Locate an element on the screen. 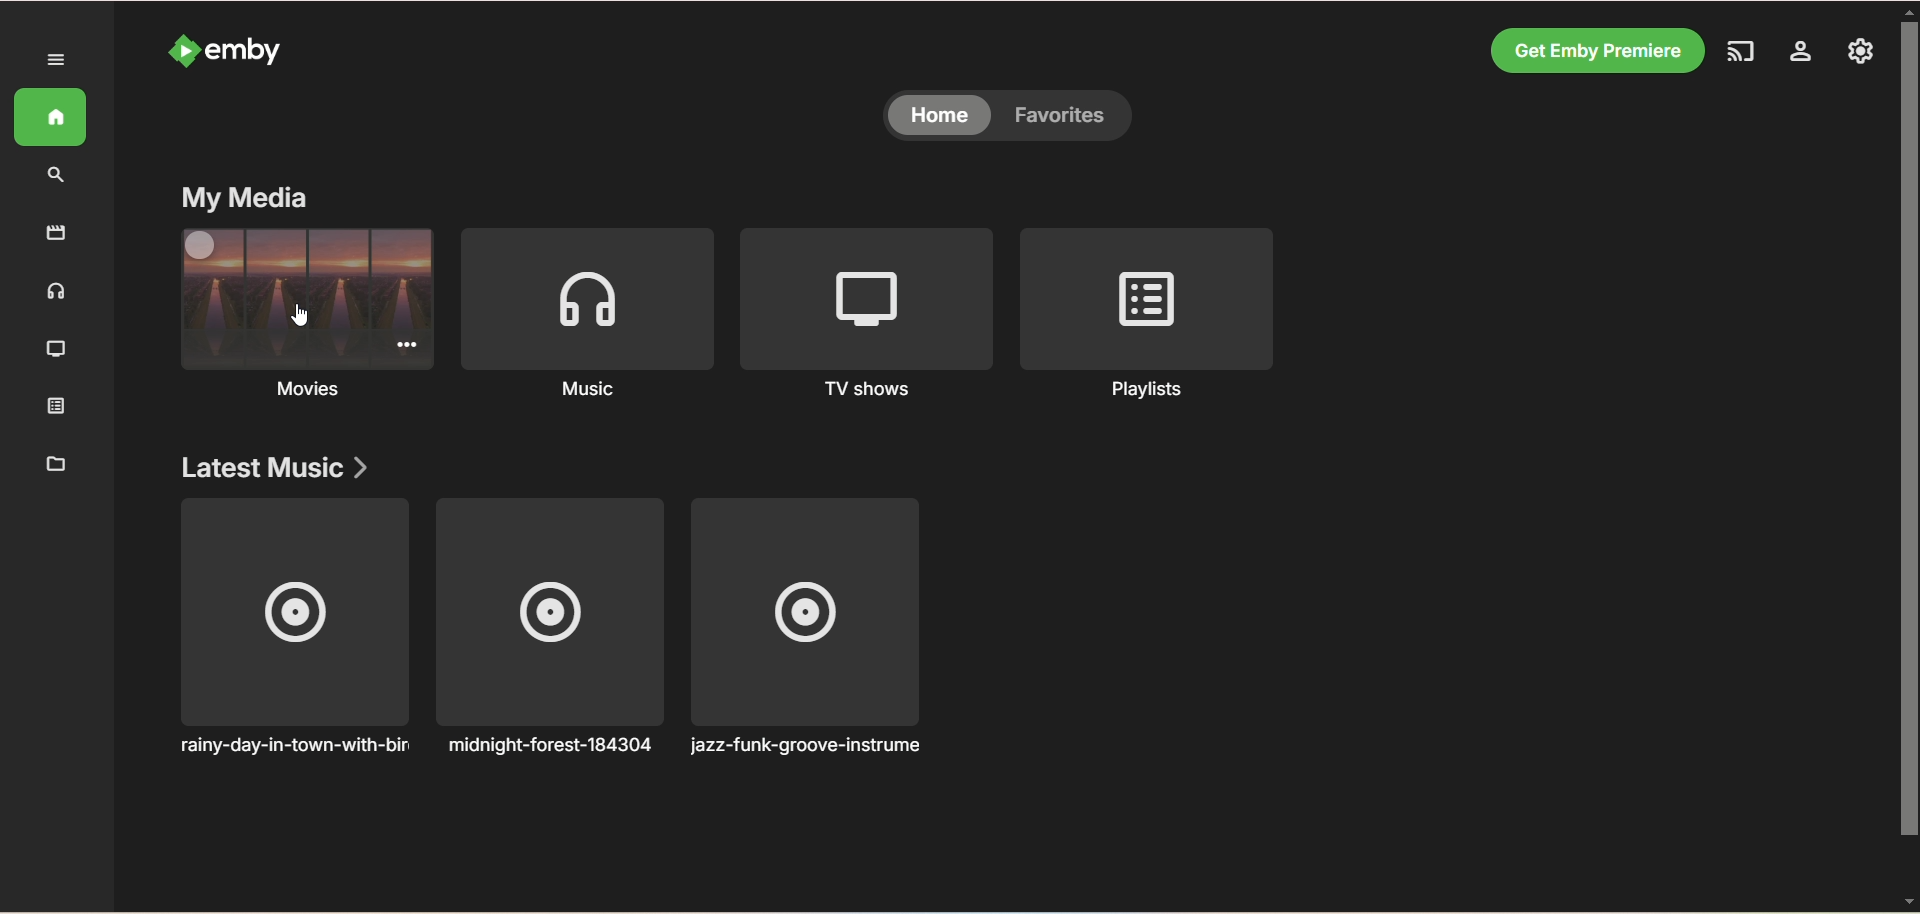 The width and height of the screenshot is (1920, 914). movies is located at coordinates (47, 233).